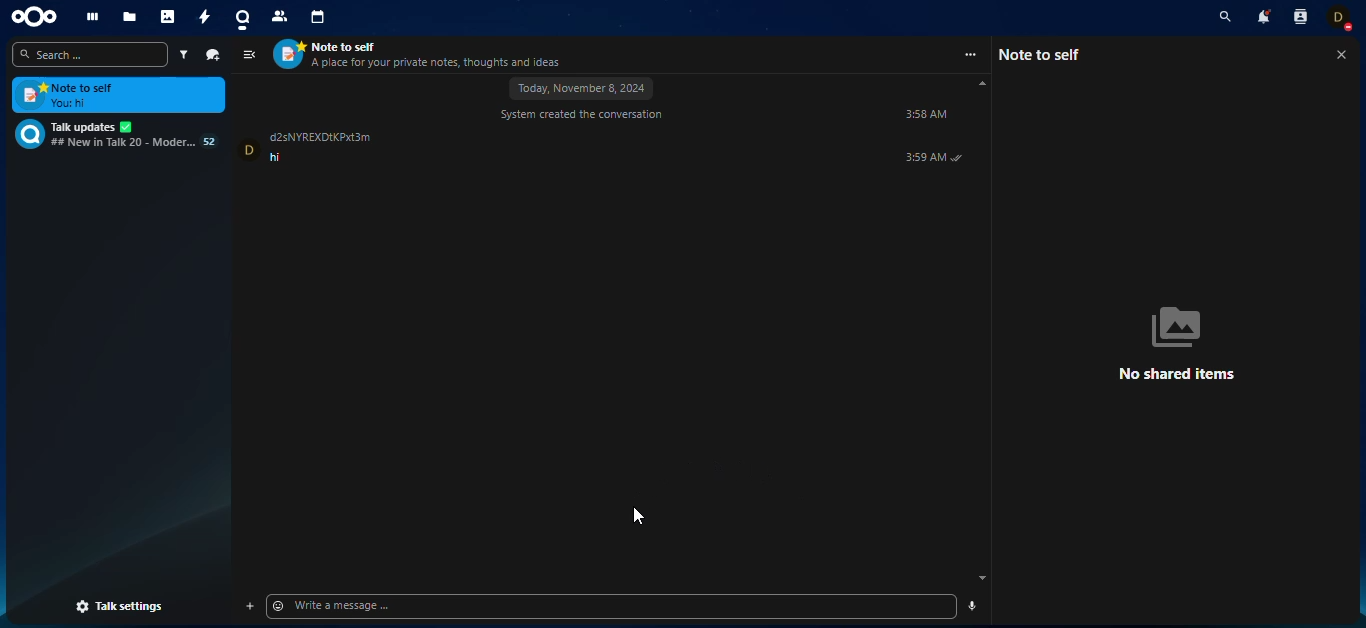  What do you see at coordinates (40, 17) in the screenshot?
I see `nextcloud` at bounding box center [40, 17].